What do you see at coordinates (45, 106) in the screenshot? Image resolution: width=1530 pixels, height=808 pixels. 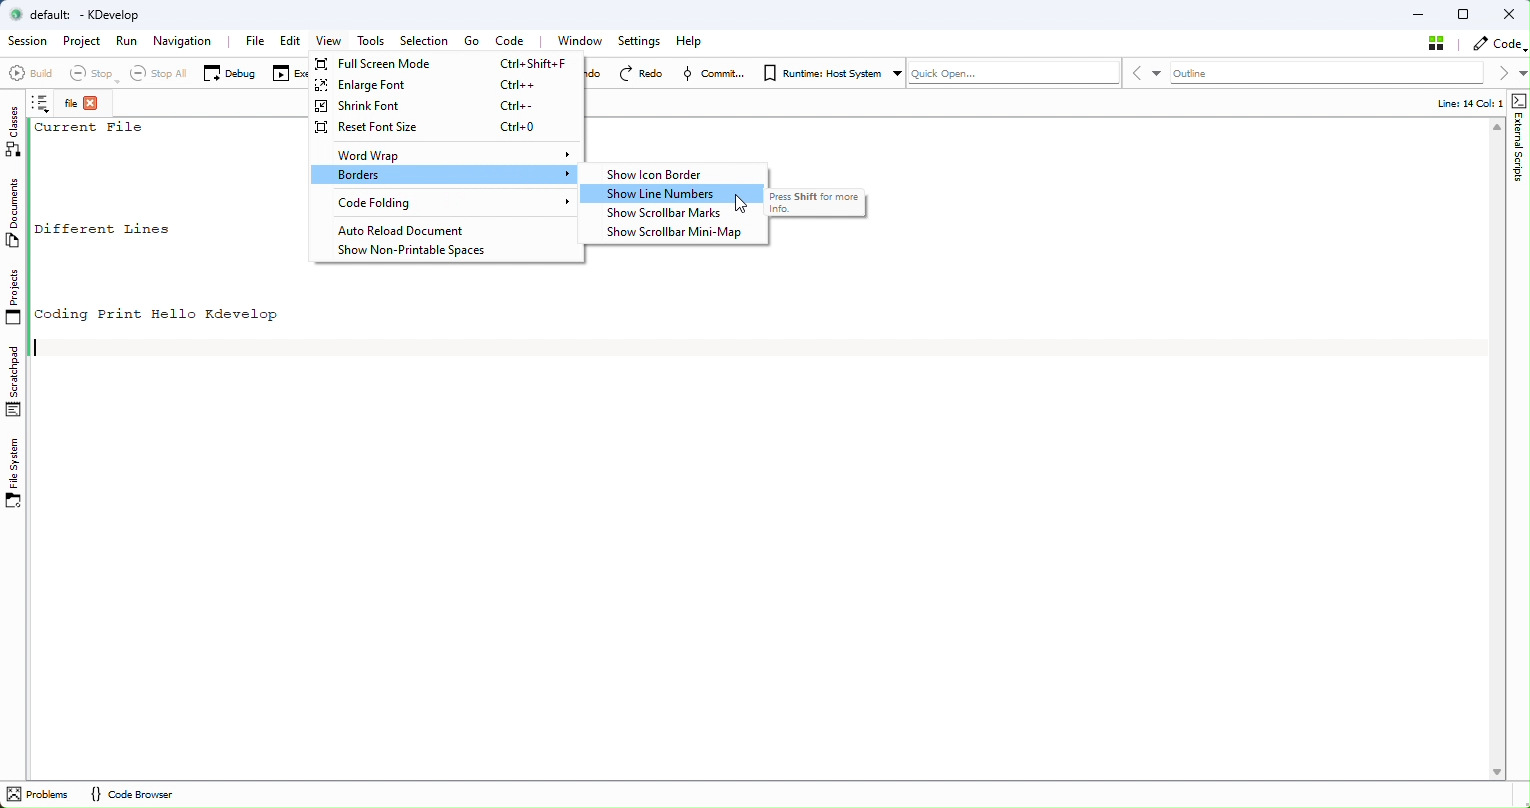 I see `note` at bounding box center [45, 106].